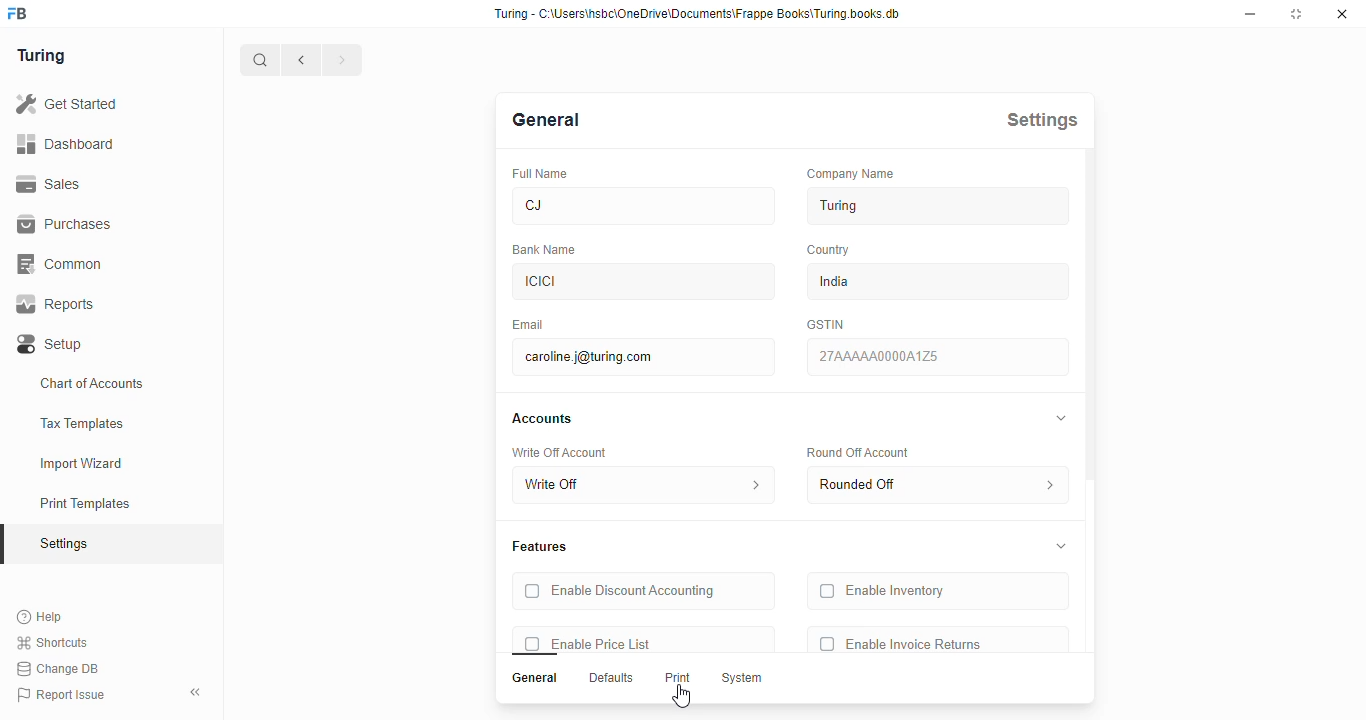 This screenshot has width=1366, height=720. I want to click on toggle sidebar, so click(198, 691).